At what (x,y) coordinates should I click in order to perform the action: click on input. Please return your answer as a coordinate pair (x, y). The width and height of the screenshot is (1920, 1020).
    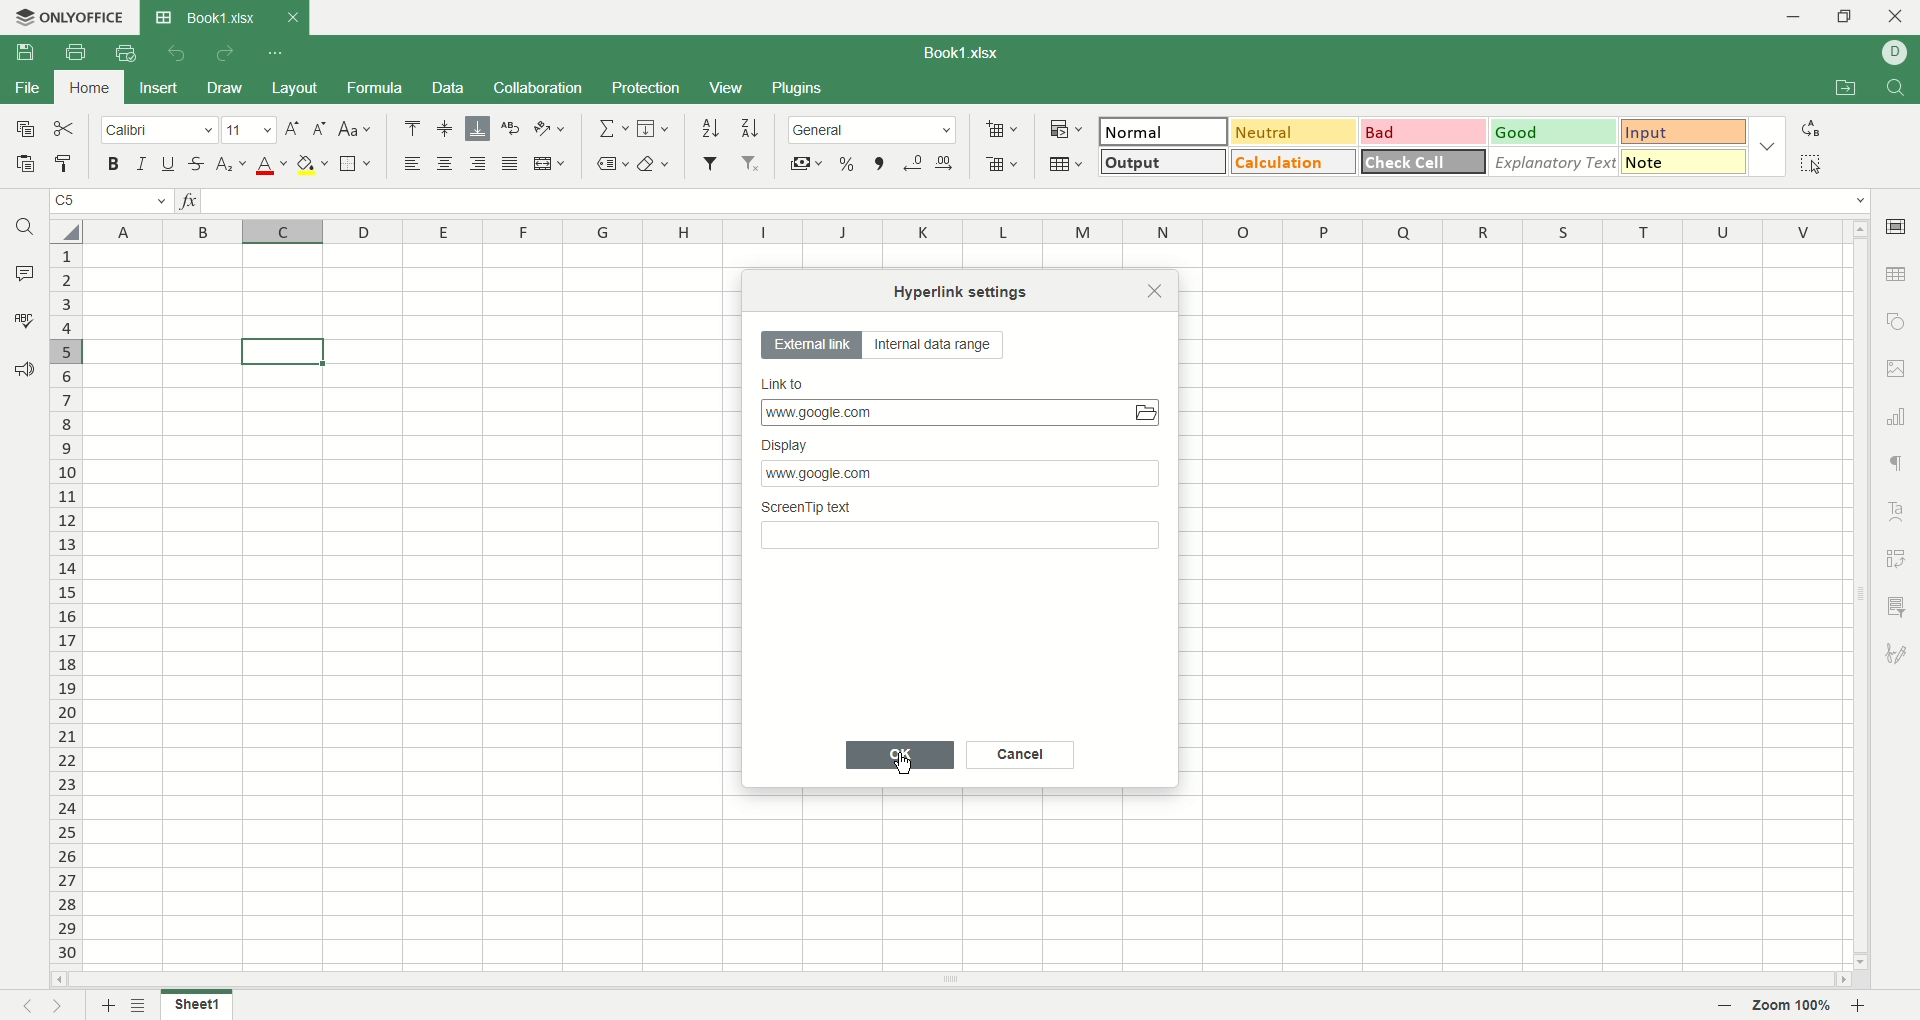
    Looking at the image, I should click on (1684, 133).